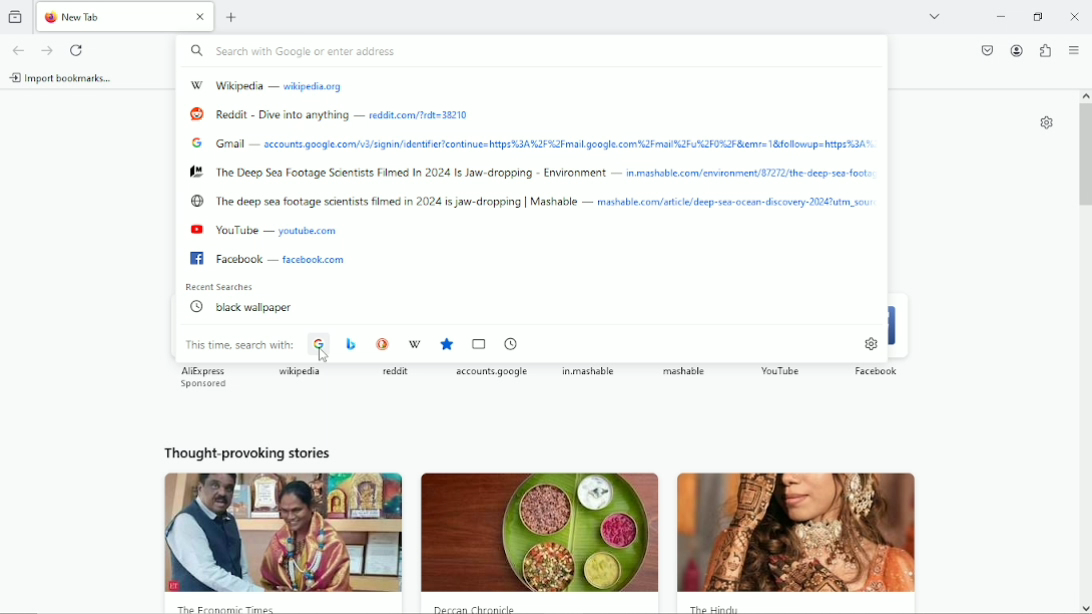 This screenshot has height=614, width=1092. What do you see at coordinates (805, 535) in the screenshot?
I see `image` at bounding box center [805, 535].